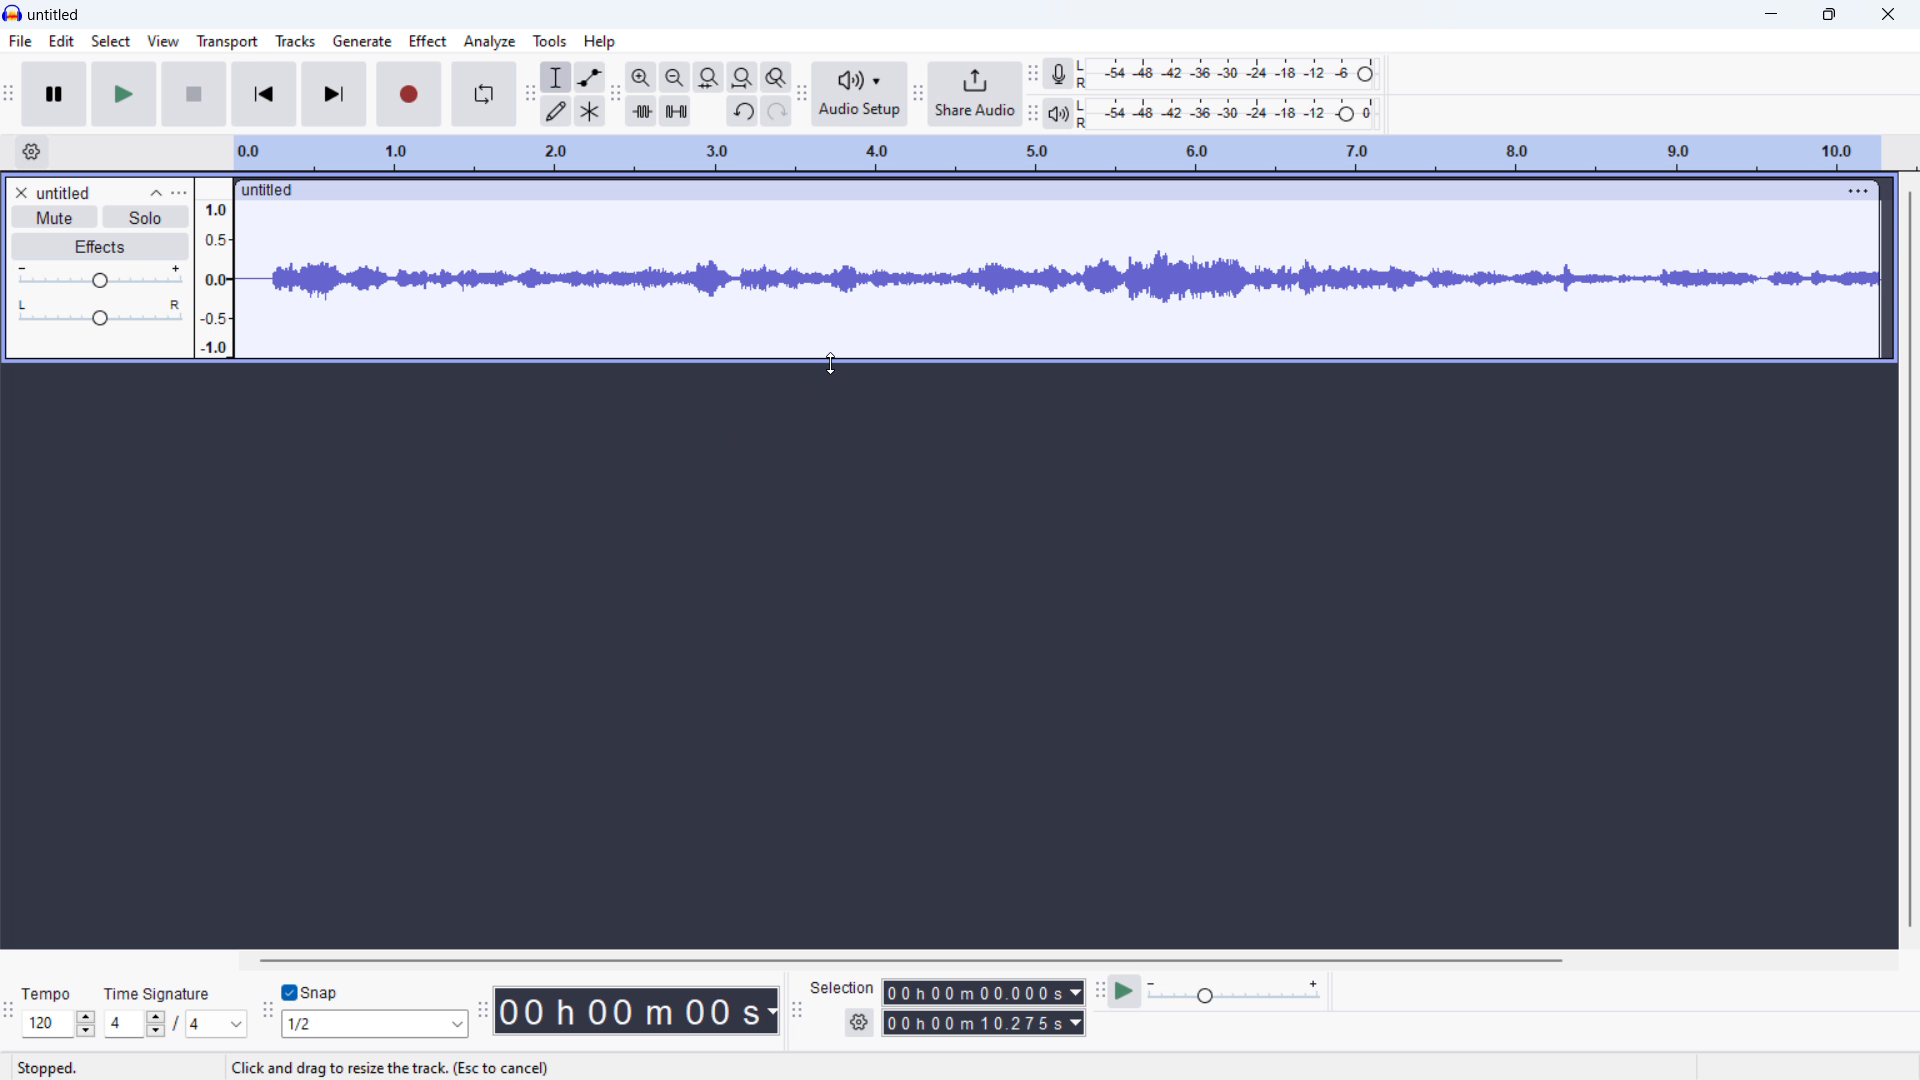 The image size is (1920, 1080). Describe the element at coordinates (57, 94) in the screenshot. I see `pause` at that location.